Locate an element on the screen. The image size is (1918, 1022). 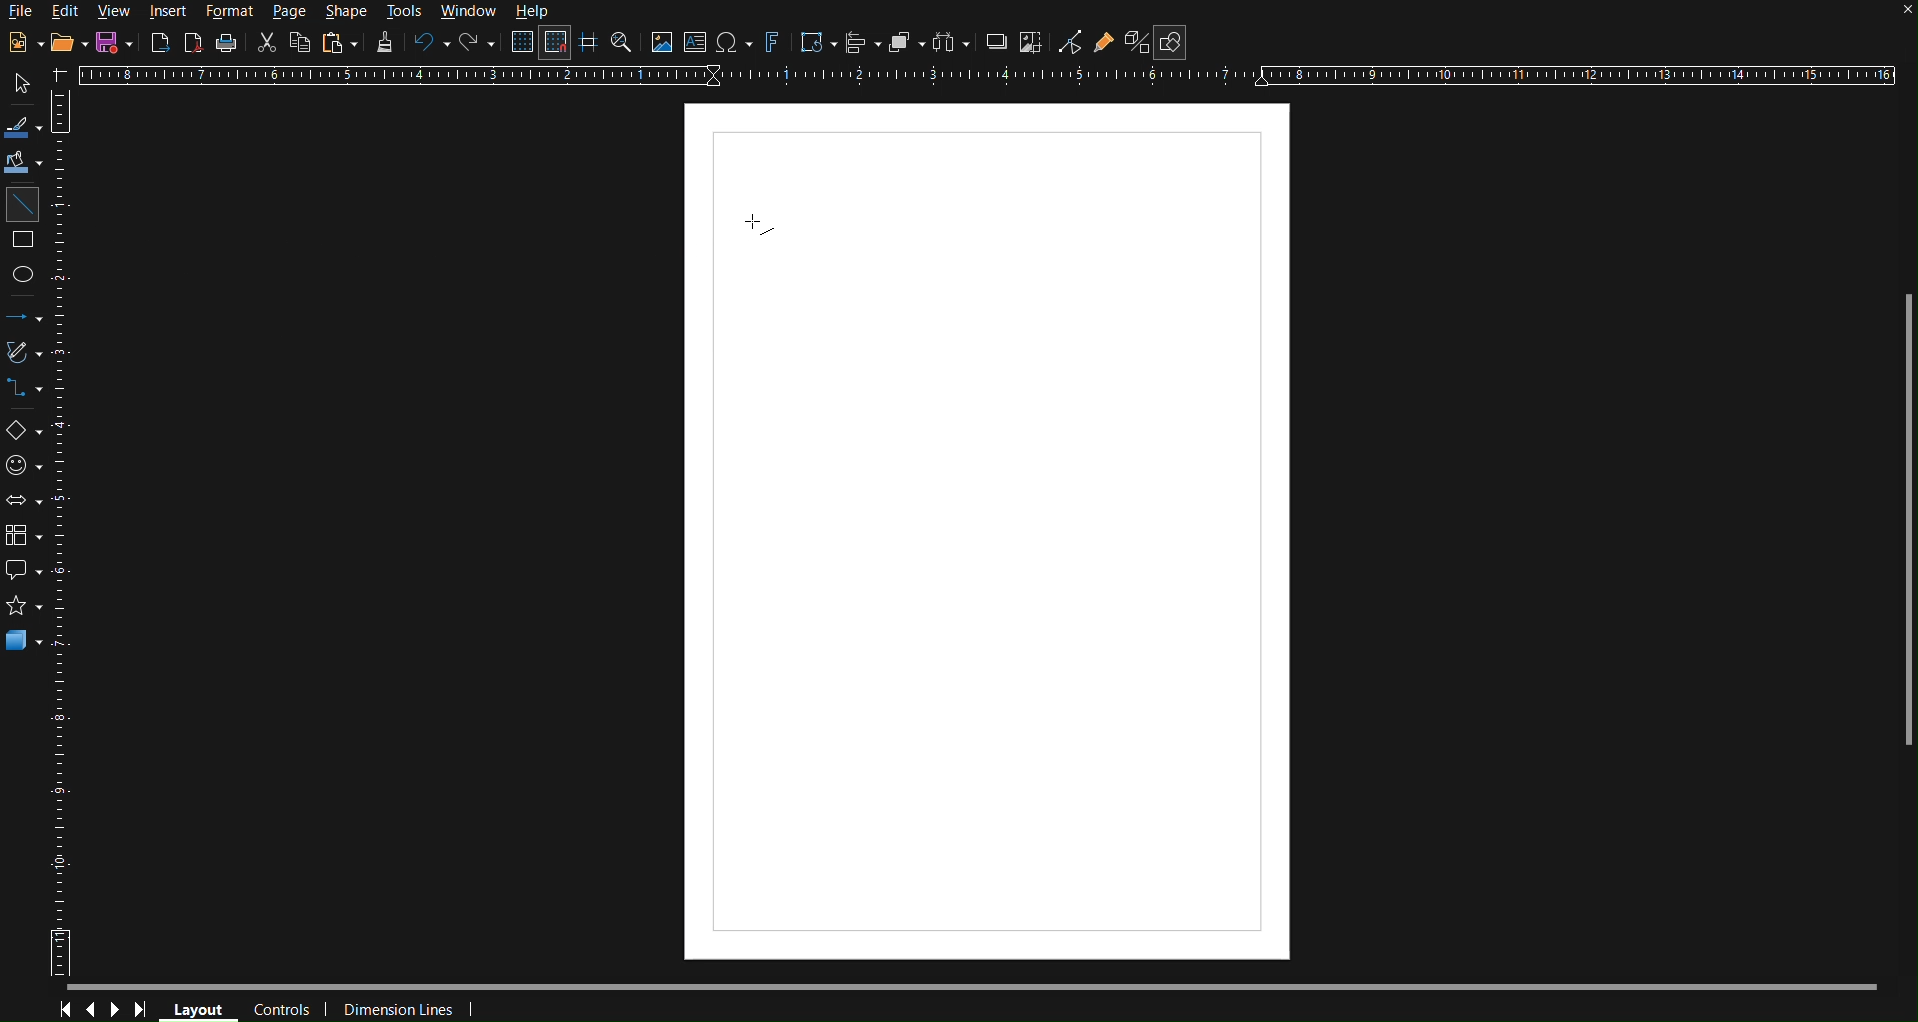
Layout is located at coordinates (200, 1009).